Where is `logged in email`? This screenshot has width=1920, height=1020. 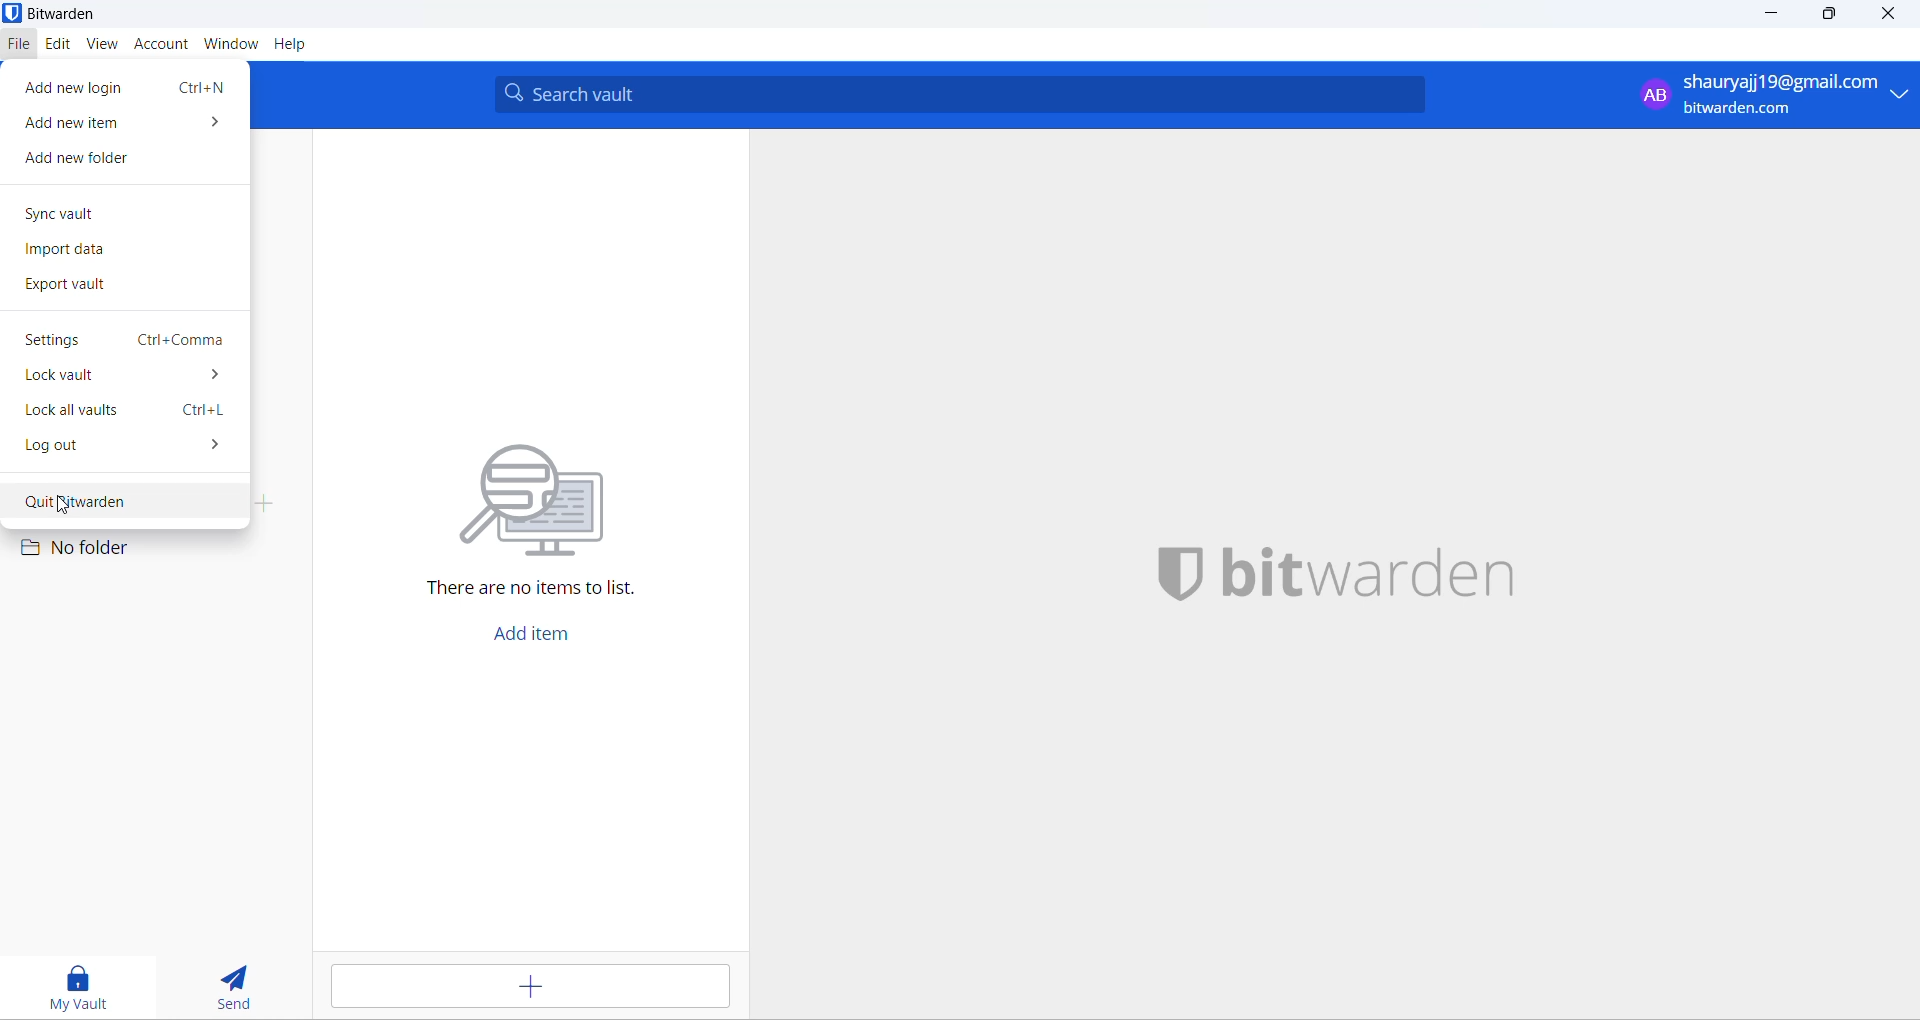 logged in email is located at coordinates (1774, 96).